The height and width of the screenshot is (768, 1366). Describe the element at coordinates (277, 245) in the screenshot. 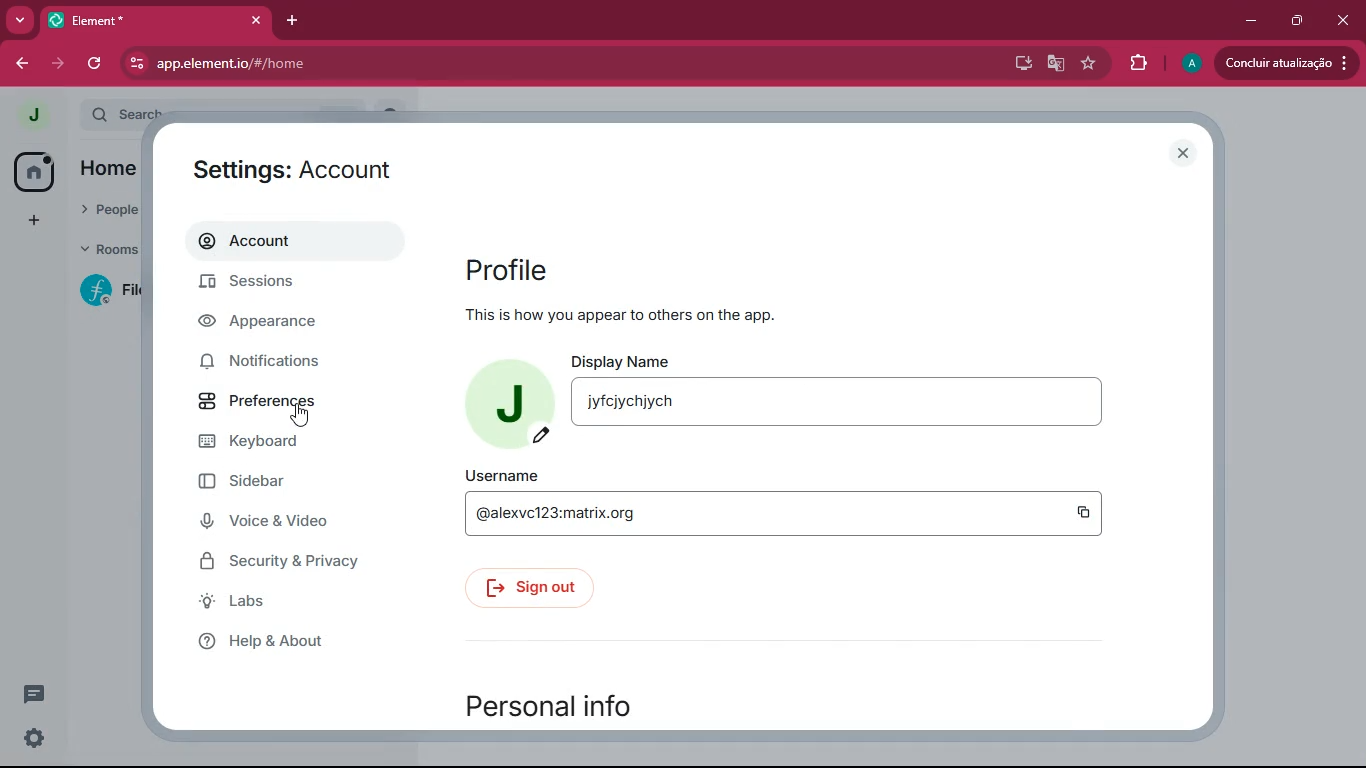

I see `account` at that location.